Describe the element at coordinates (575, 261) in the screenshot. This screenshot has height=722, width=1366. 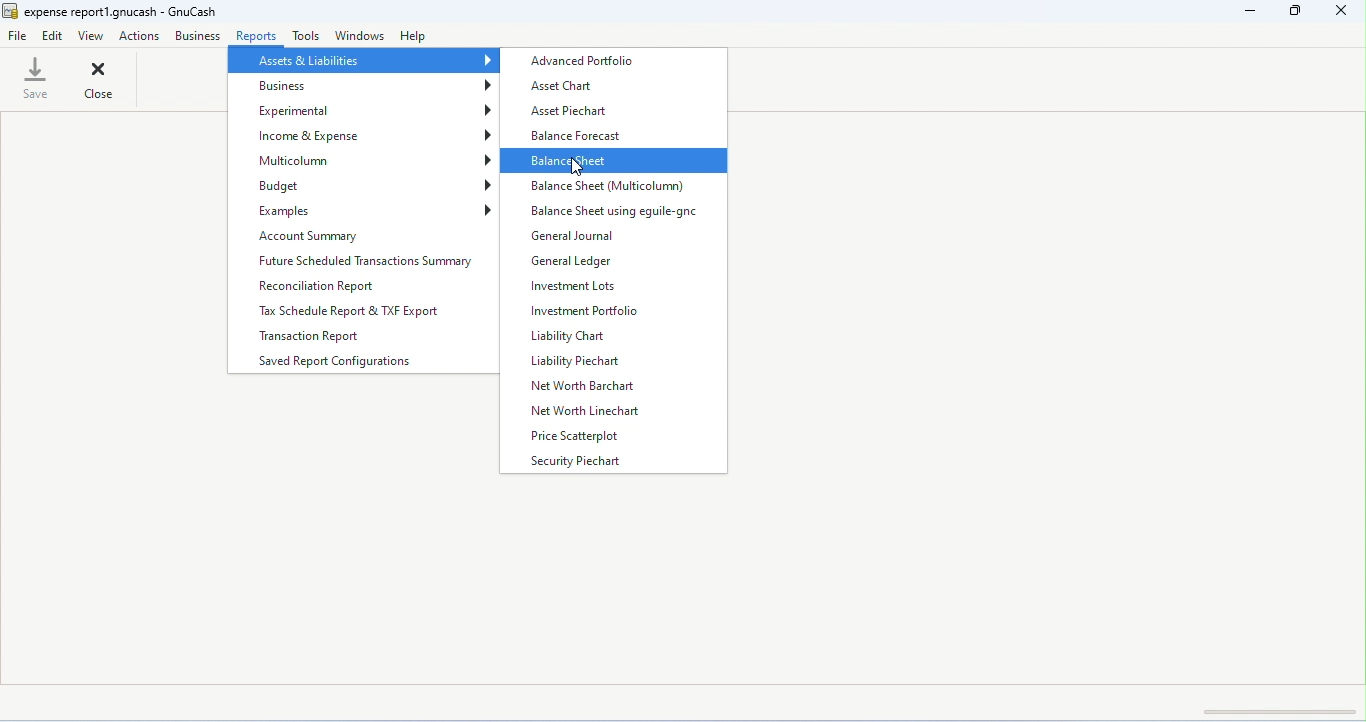
I see `general ledger` at that location.